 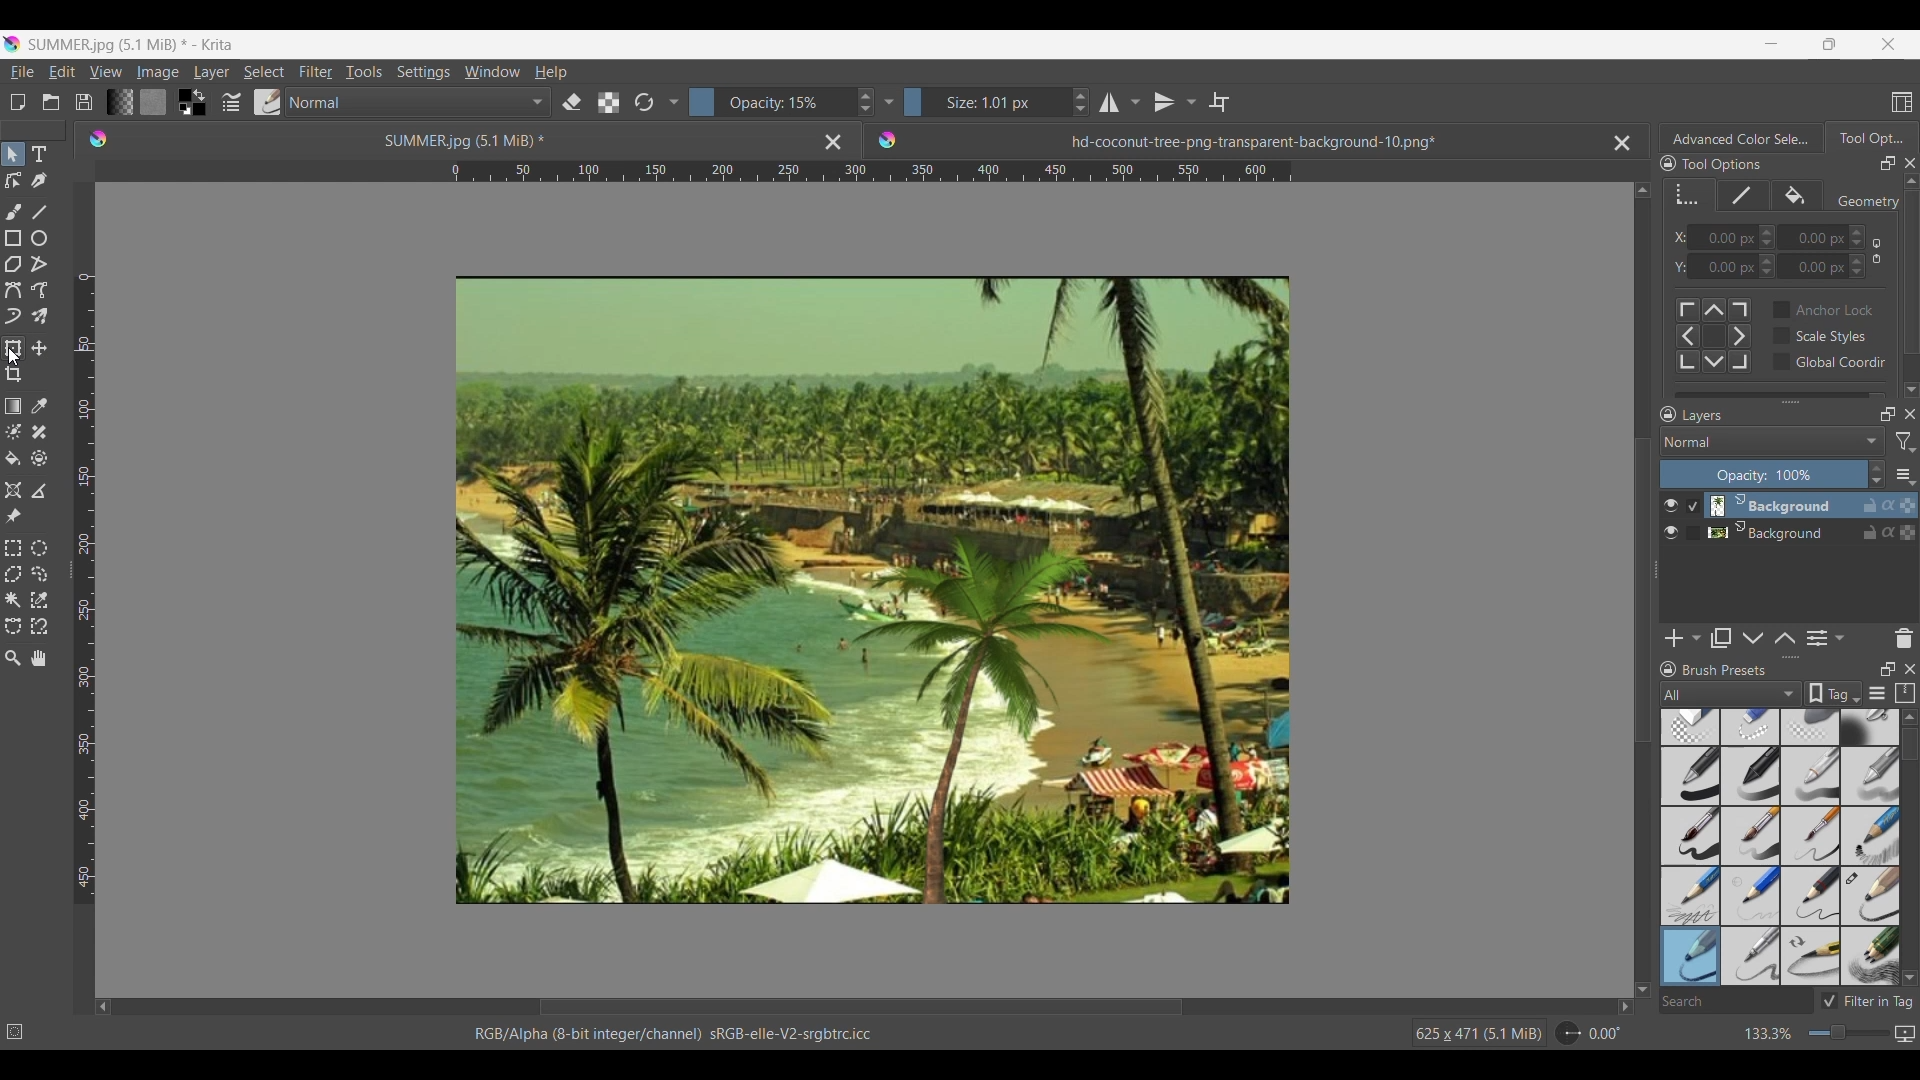 What do you see at coordinates (1910, 414) in the screenshot?
I see `Close layers panel` at bounding box center [1910, 414].